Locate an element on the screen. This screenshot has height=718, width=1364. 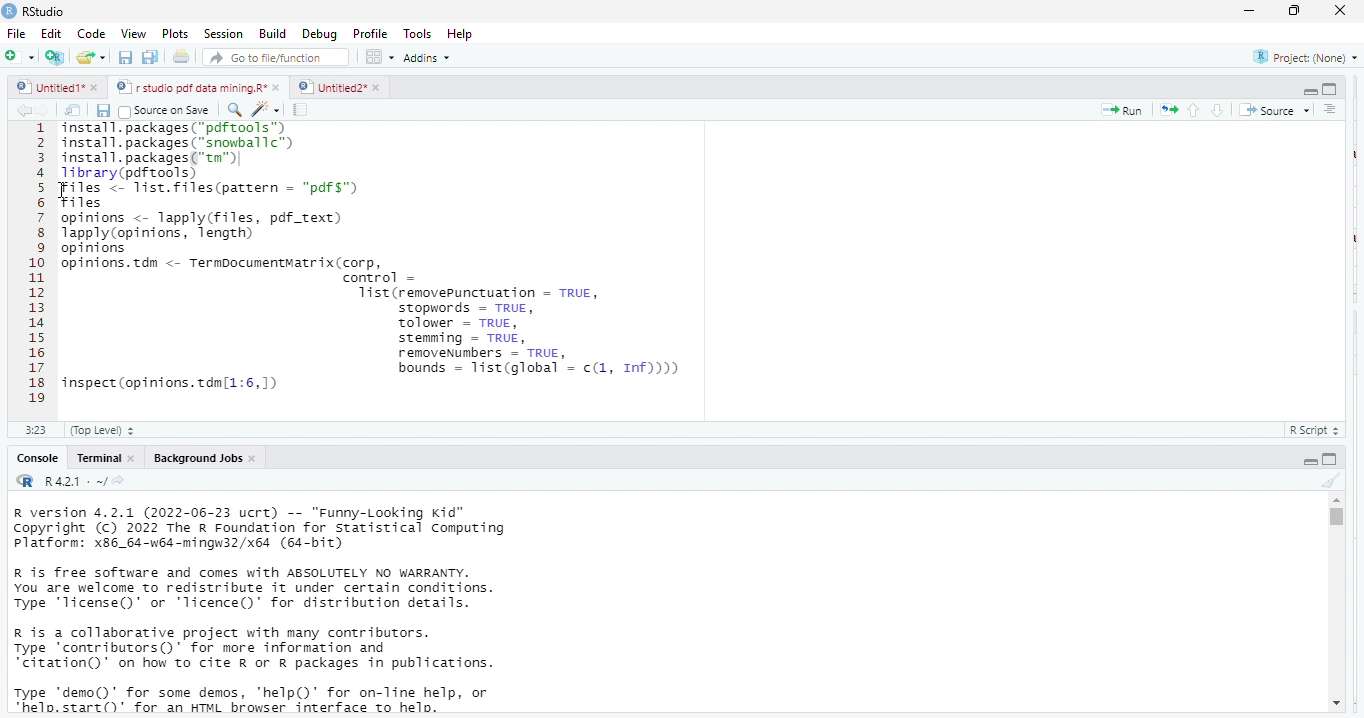
maximize is located at coordinates (1297, 12).